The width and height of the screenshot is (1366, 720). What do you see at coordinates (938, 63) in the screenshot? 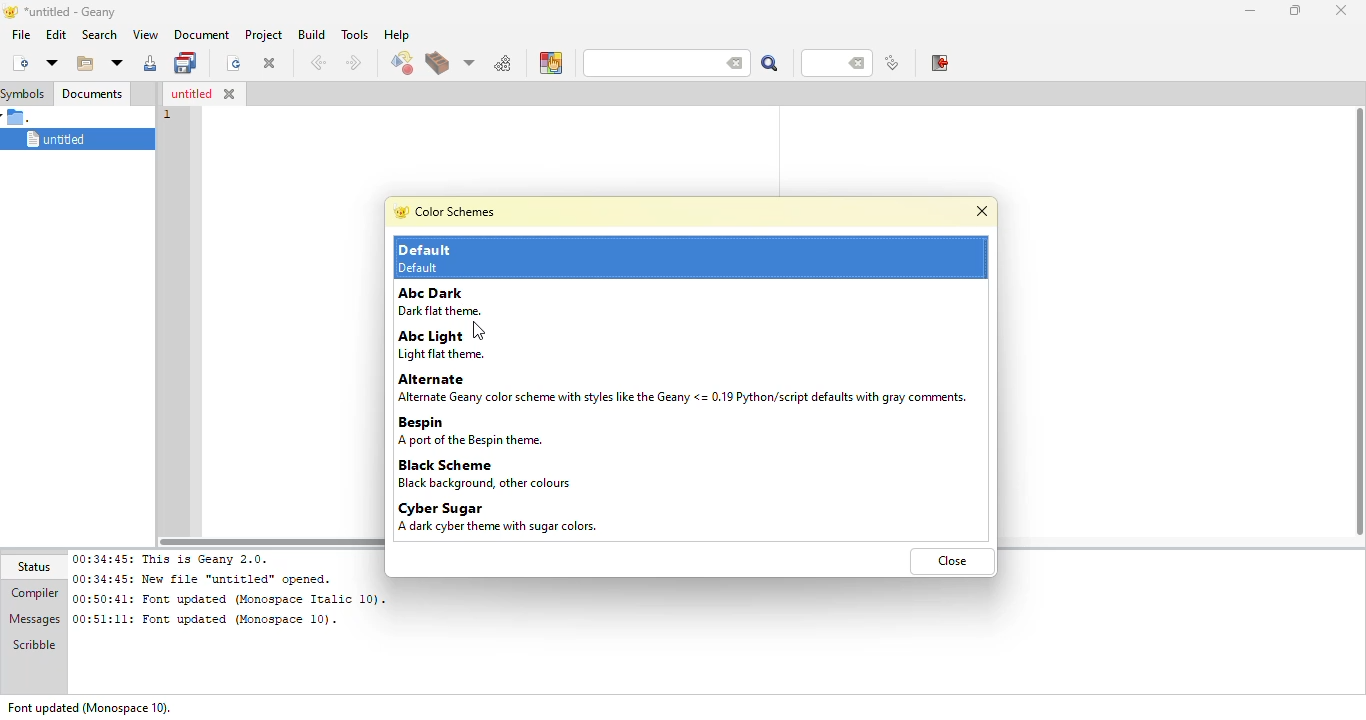
I see `exit` at bounding box center [938, 63].